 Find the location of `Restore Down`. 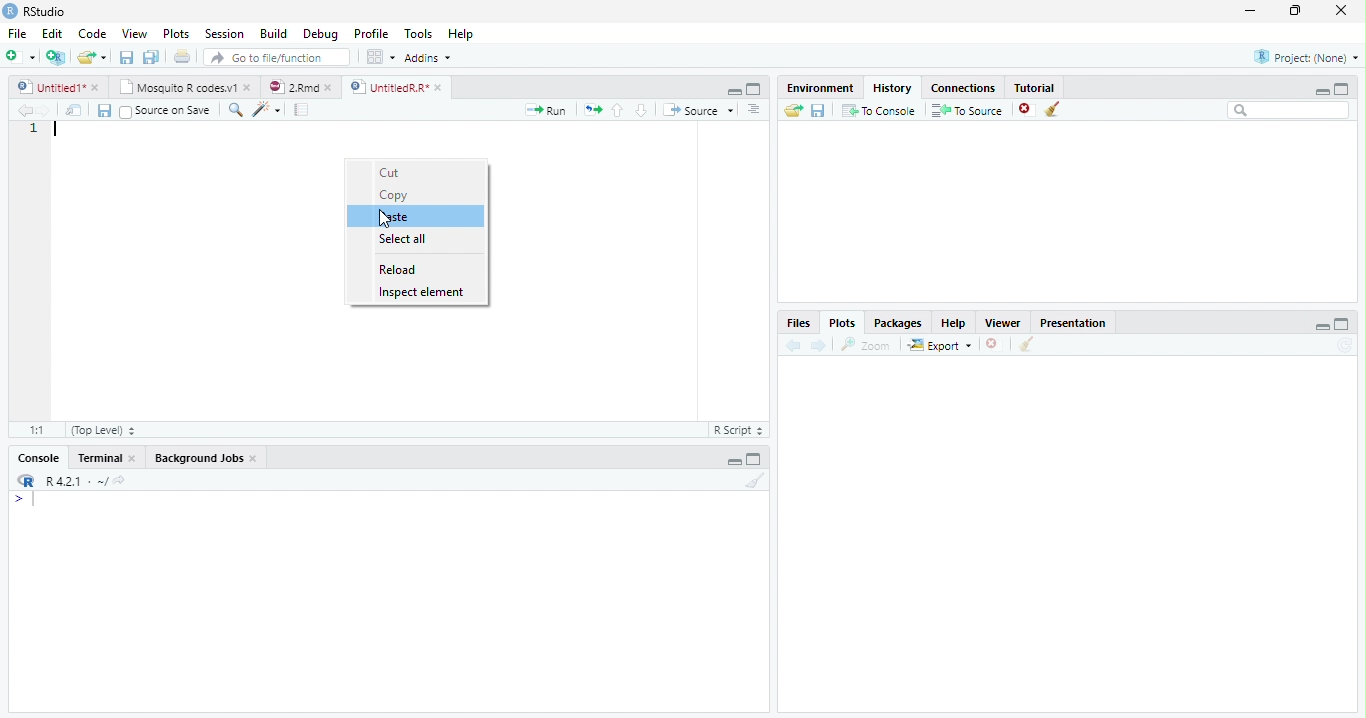

Restore Down is located at coordinates (1296, 12).